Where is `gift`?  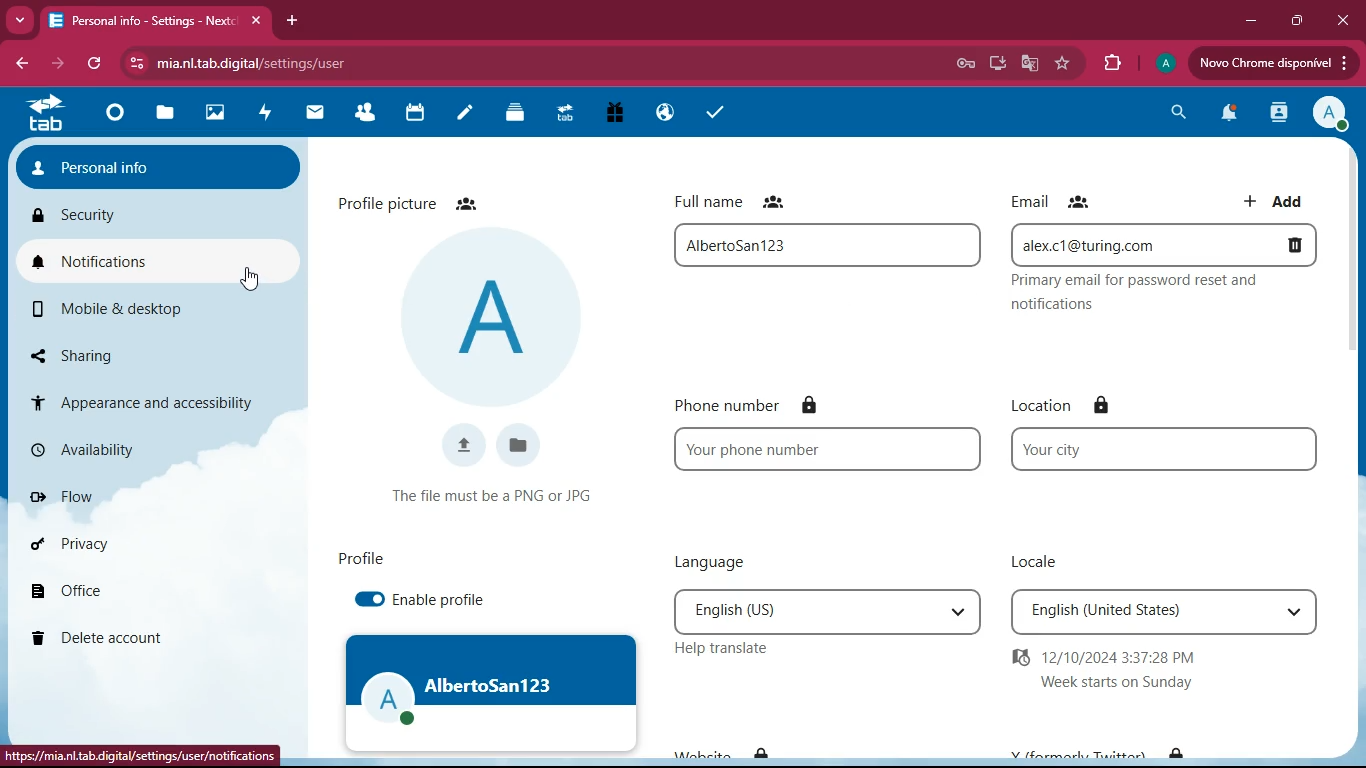
gift is located at coordinates (612, 115).